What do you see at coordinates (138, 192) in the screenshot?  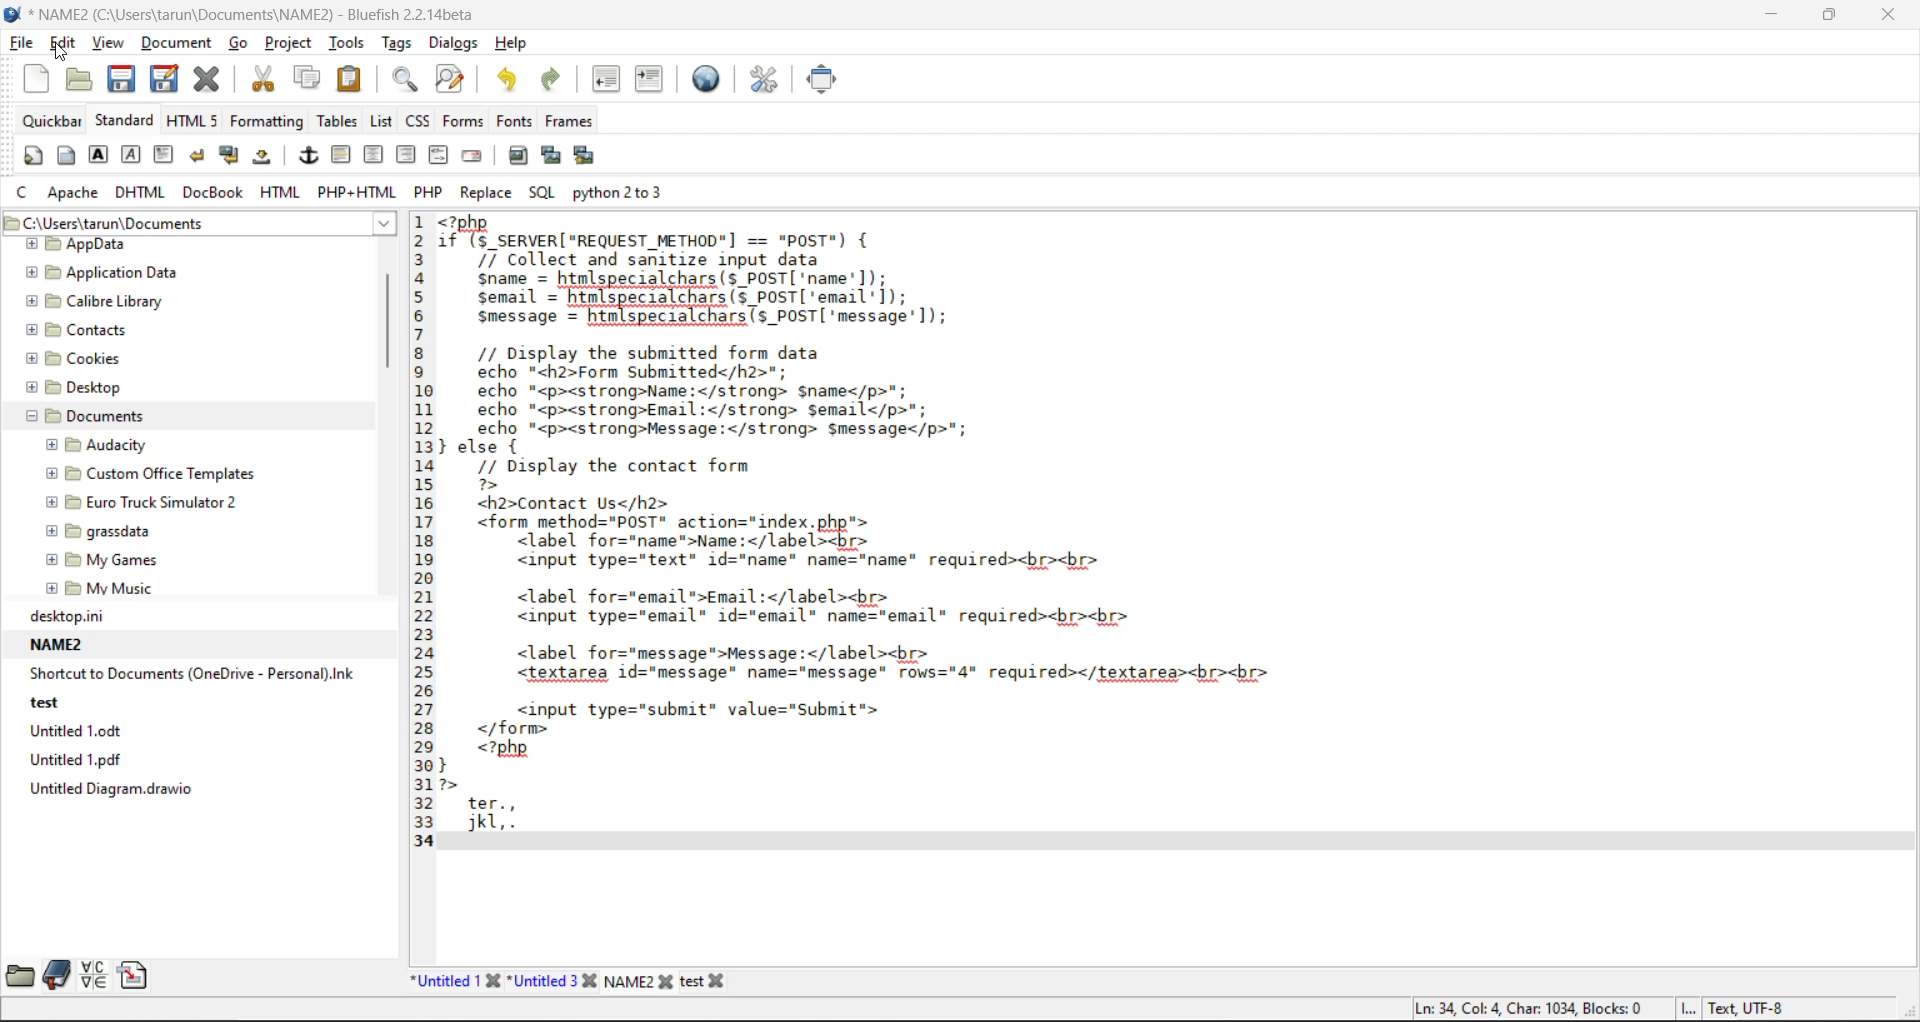 I see `dhtml` at bounding box center [138, 192].